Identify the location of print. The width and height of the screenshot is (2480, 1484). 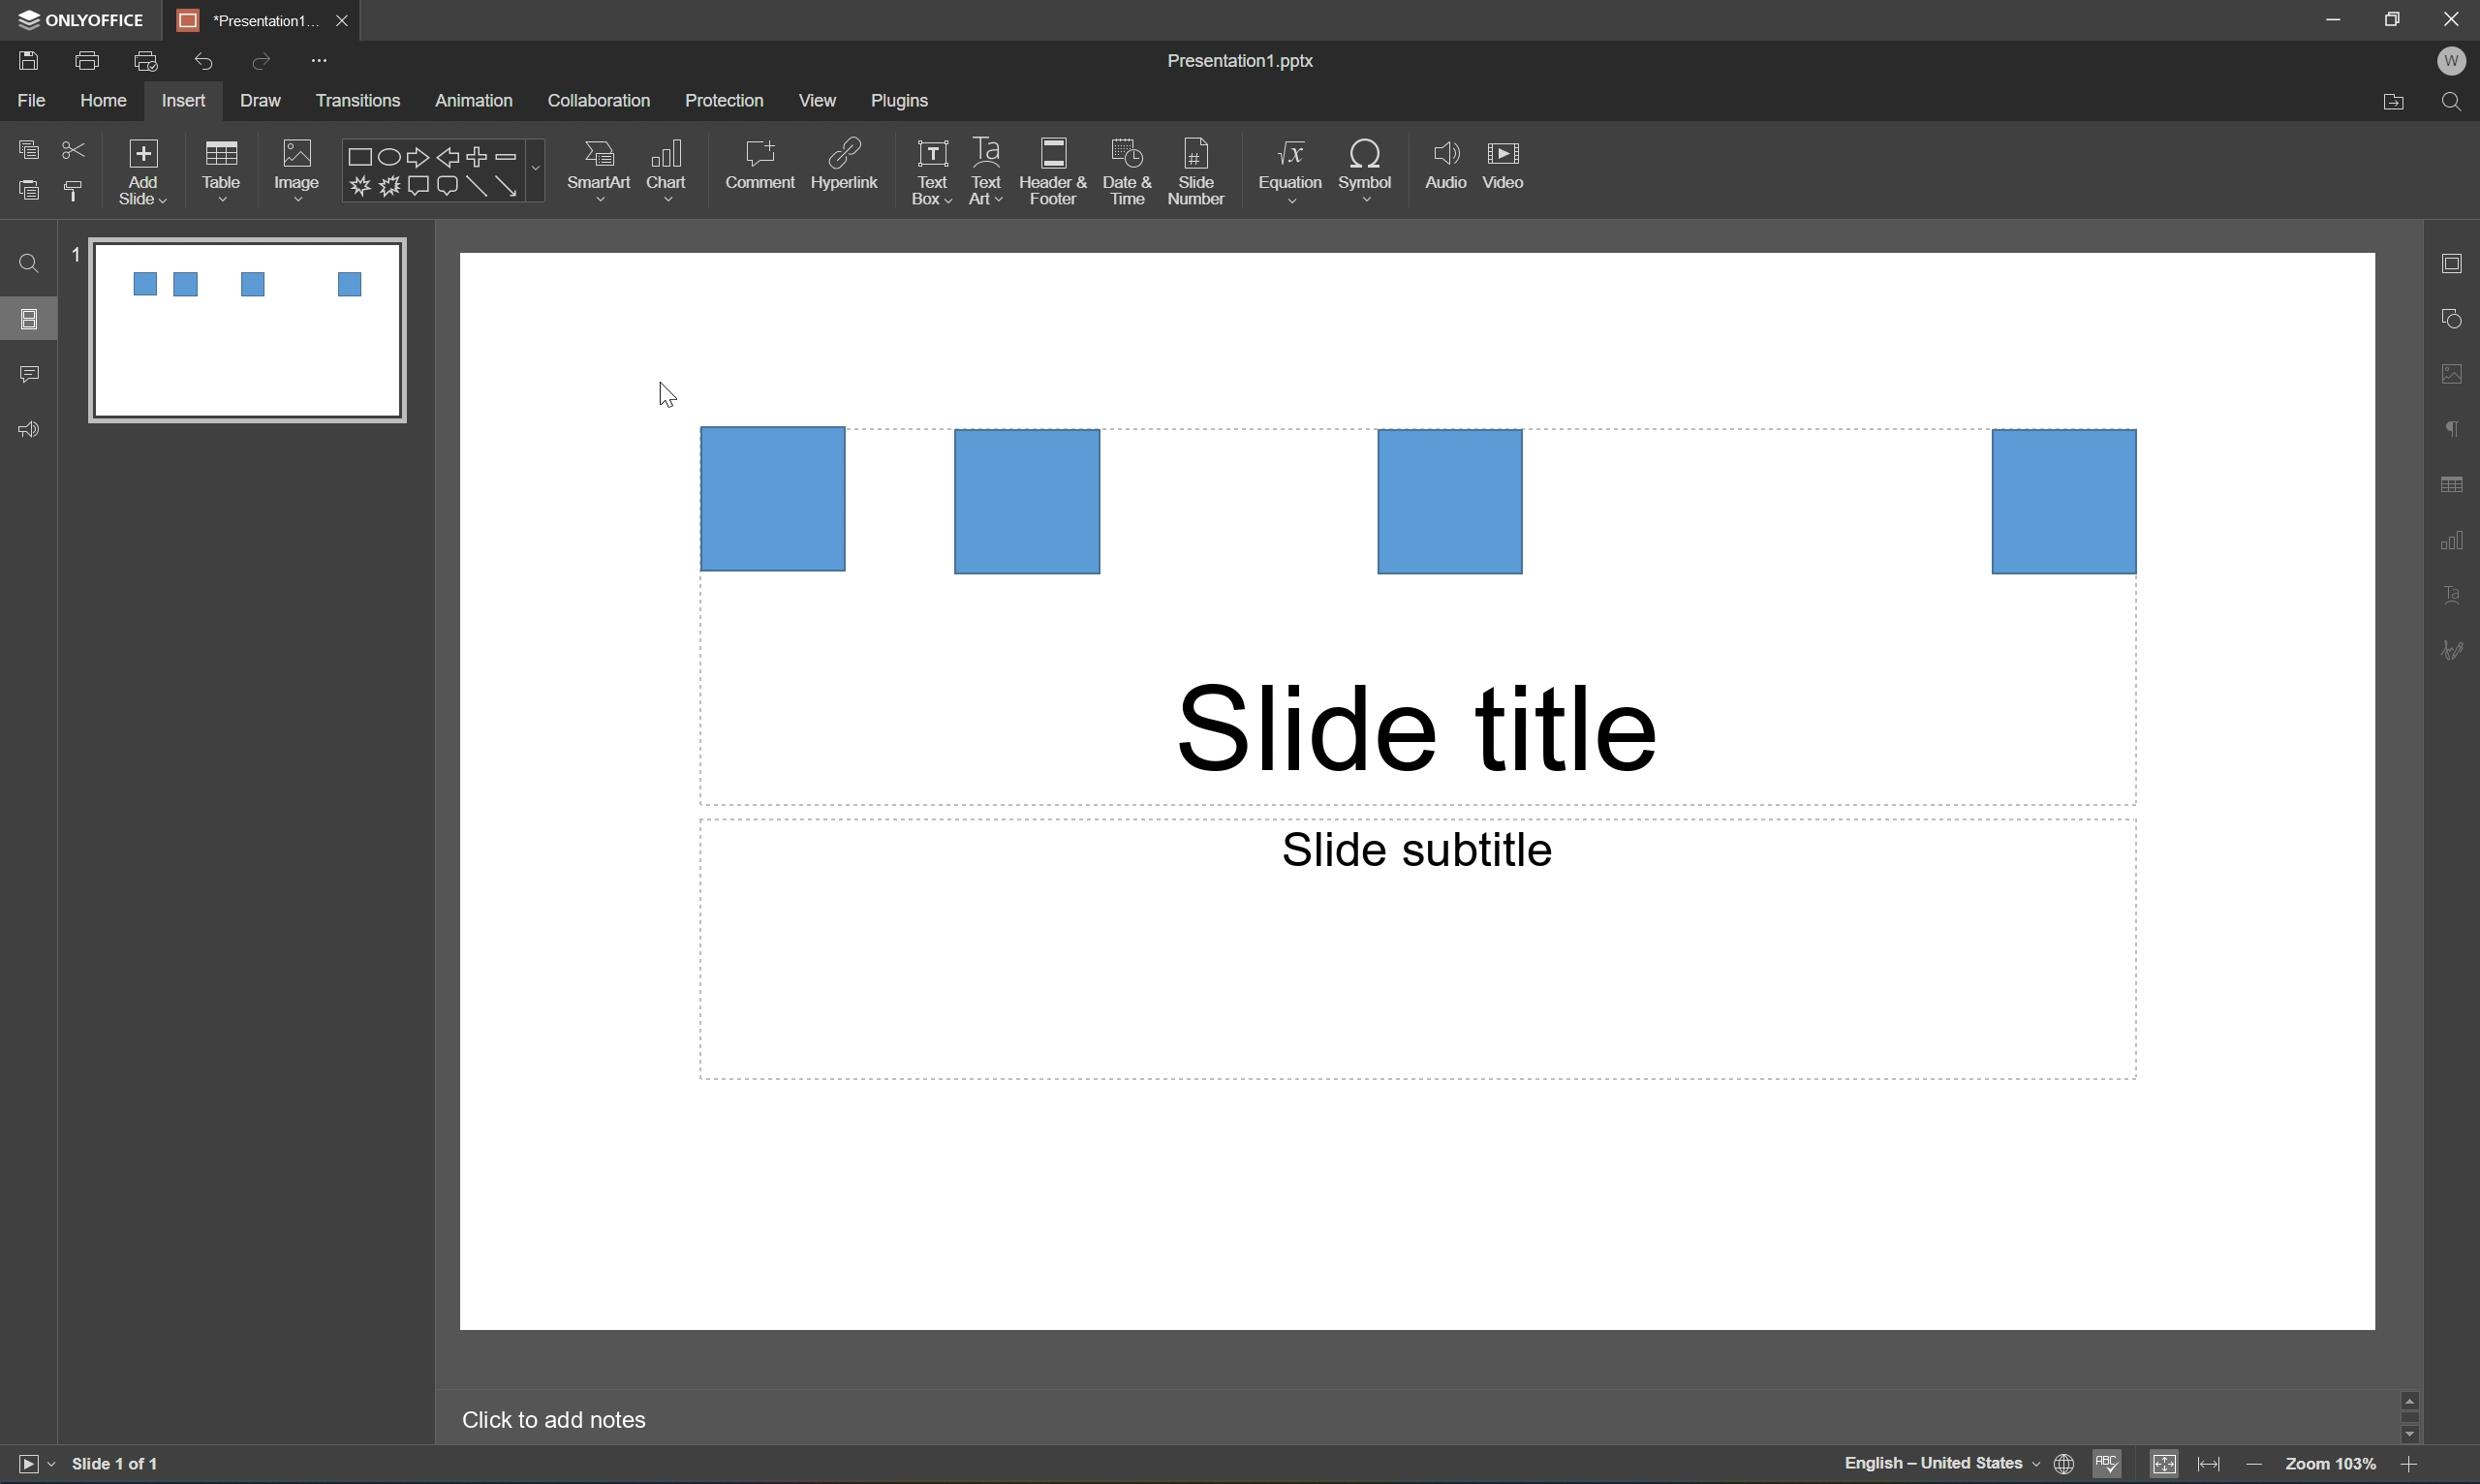
(85, 58).